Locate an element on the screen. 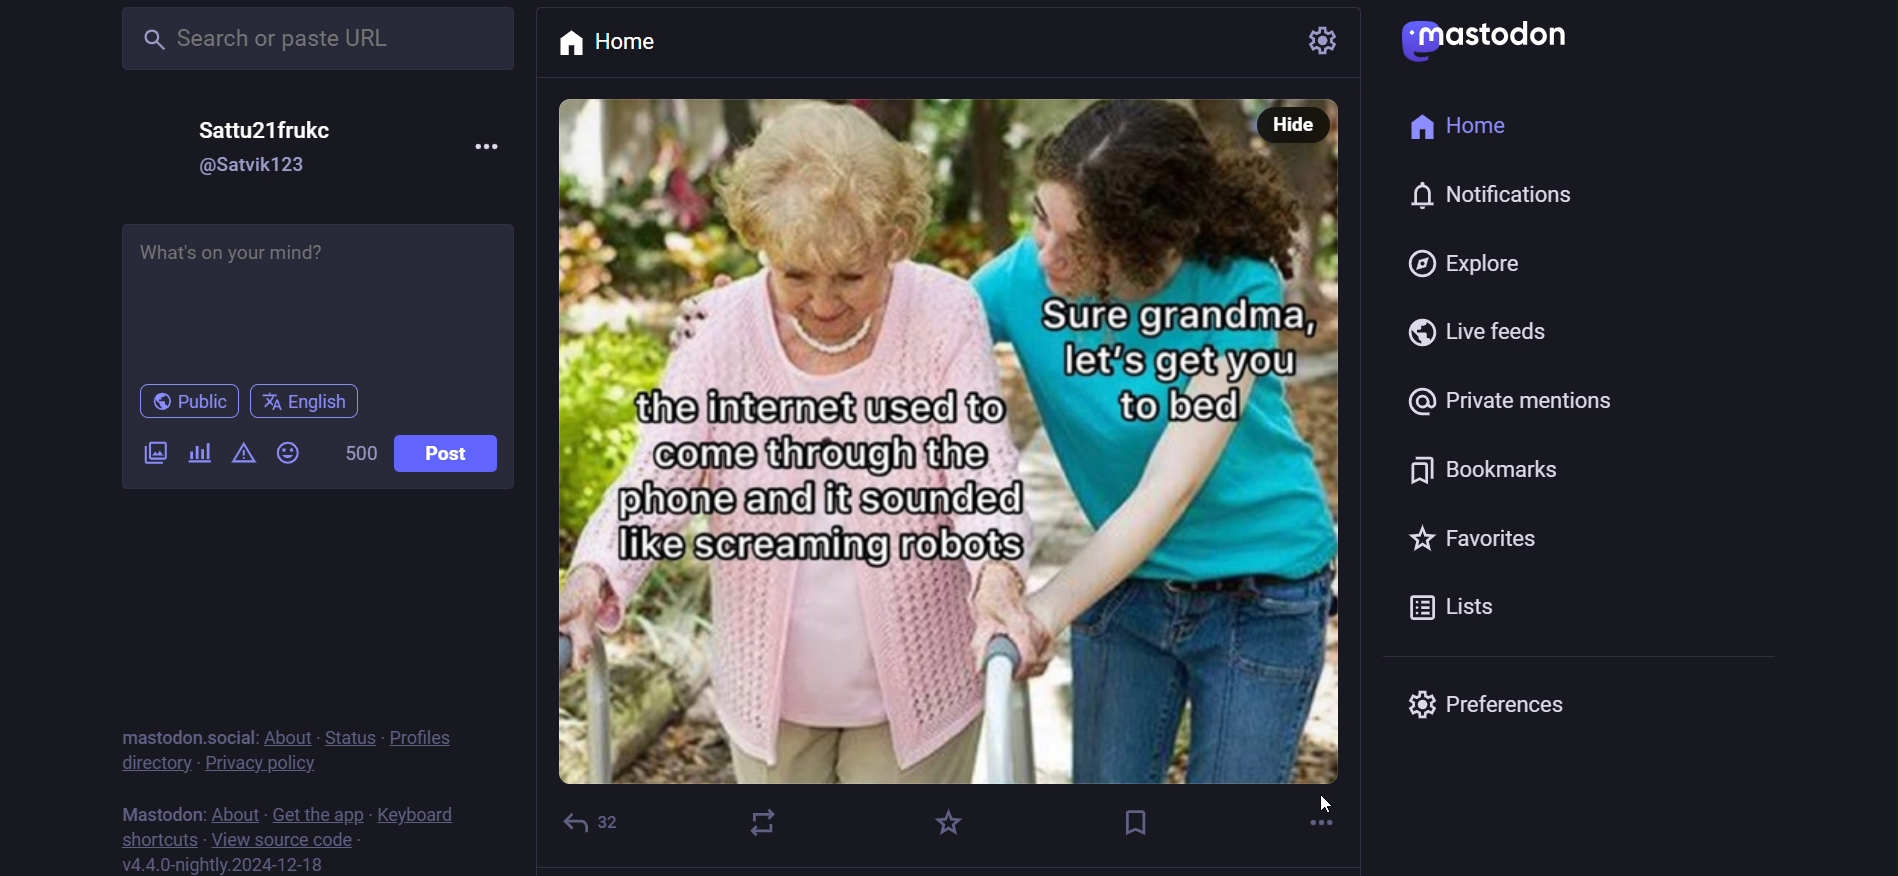 Image resolution: width=1898 pixels, height=876 pixels. emoji is located at coordinates (291, 455).